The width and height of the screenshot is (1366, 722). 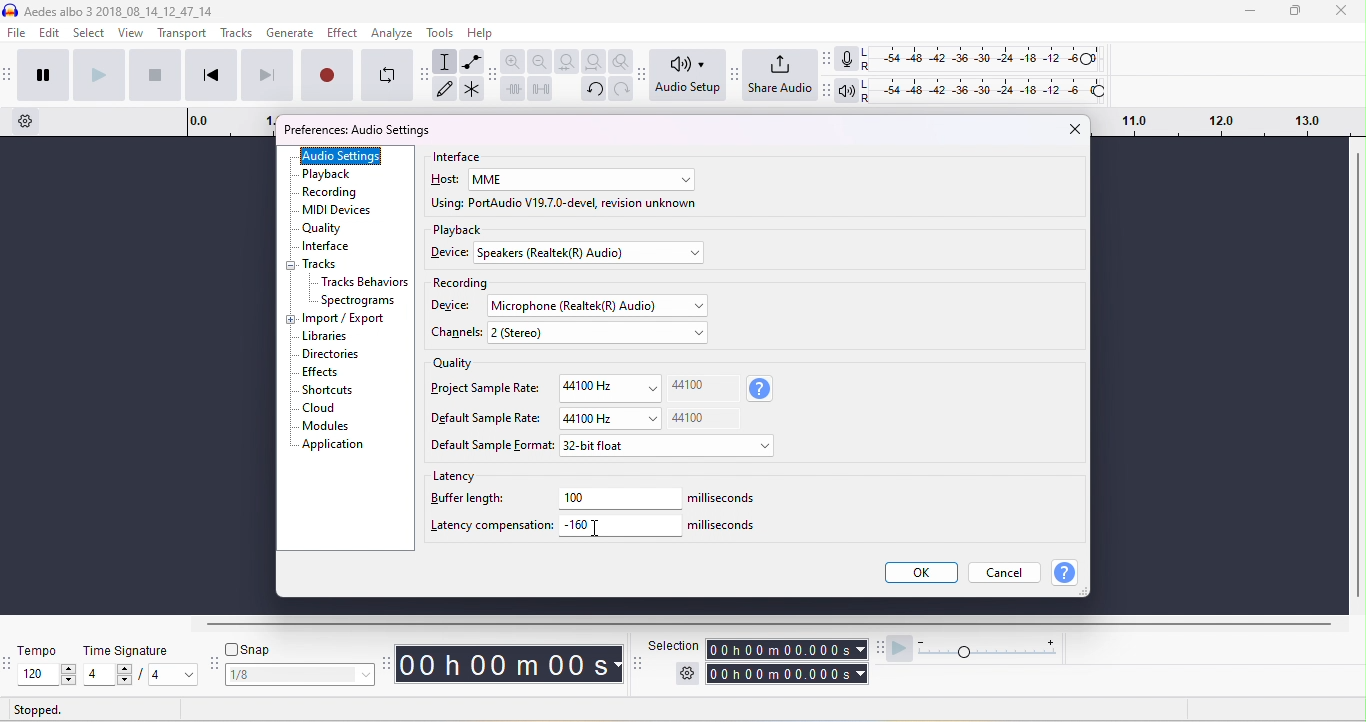 I want to click on timeline, so click(x=230, y=122).